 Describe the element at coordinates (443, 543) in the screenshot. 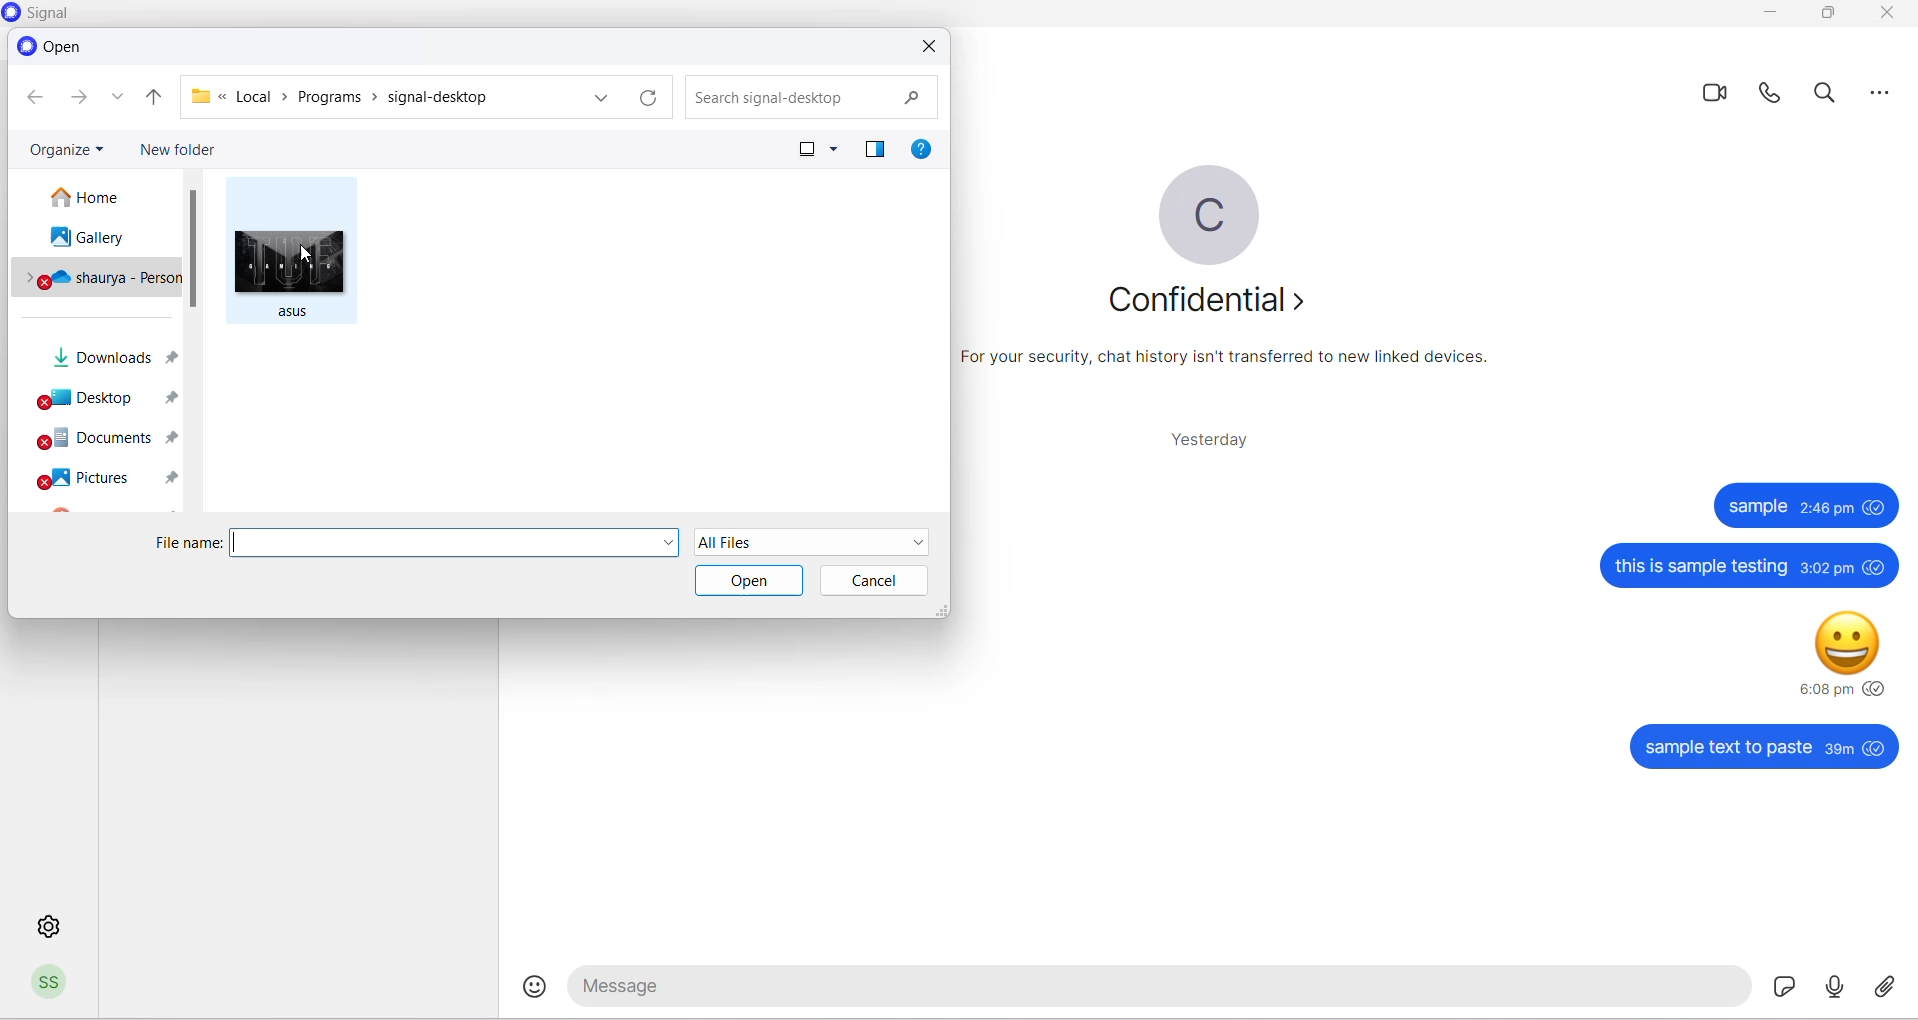

I see `file name text box` at that location.